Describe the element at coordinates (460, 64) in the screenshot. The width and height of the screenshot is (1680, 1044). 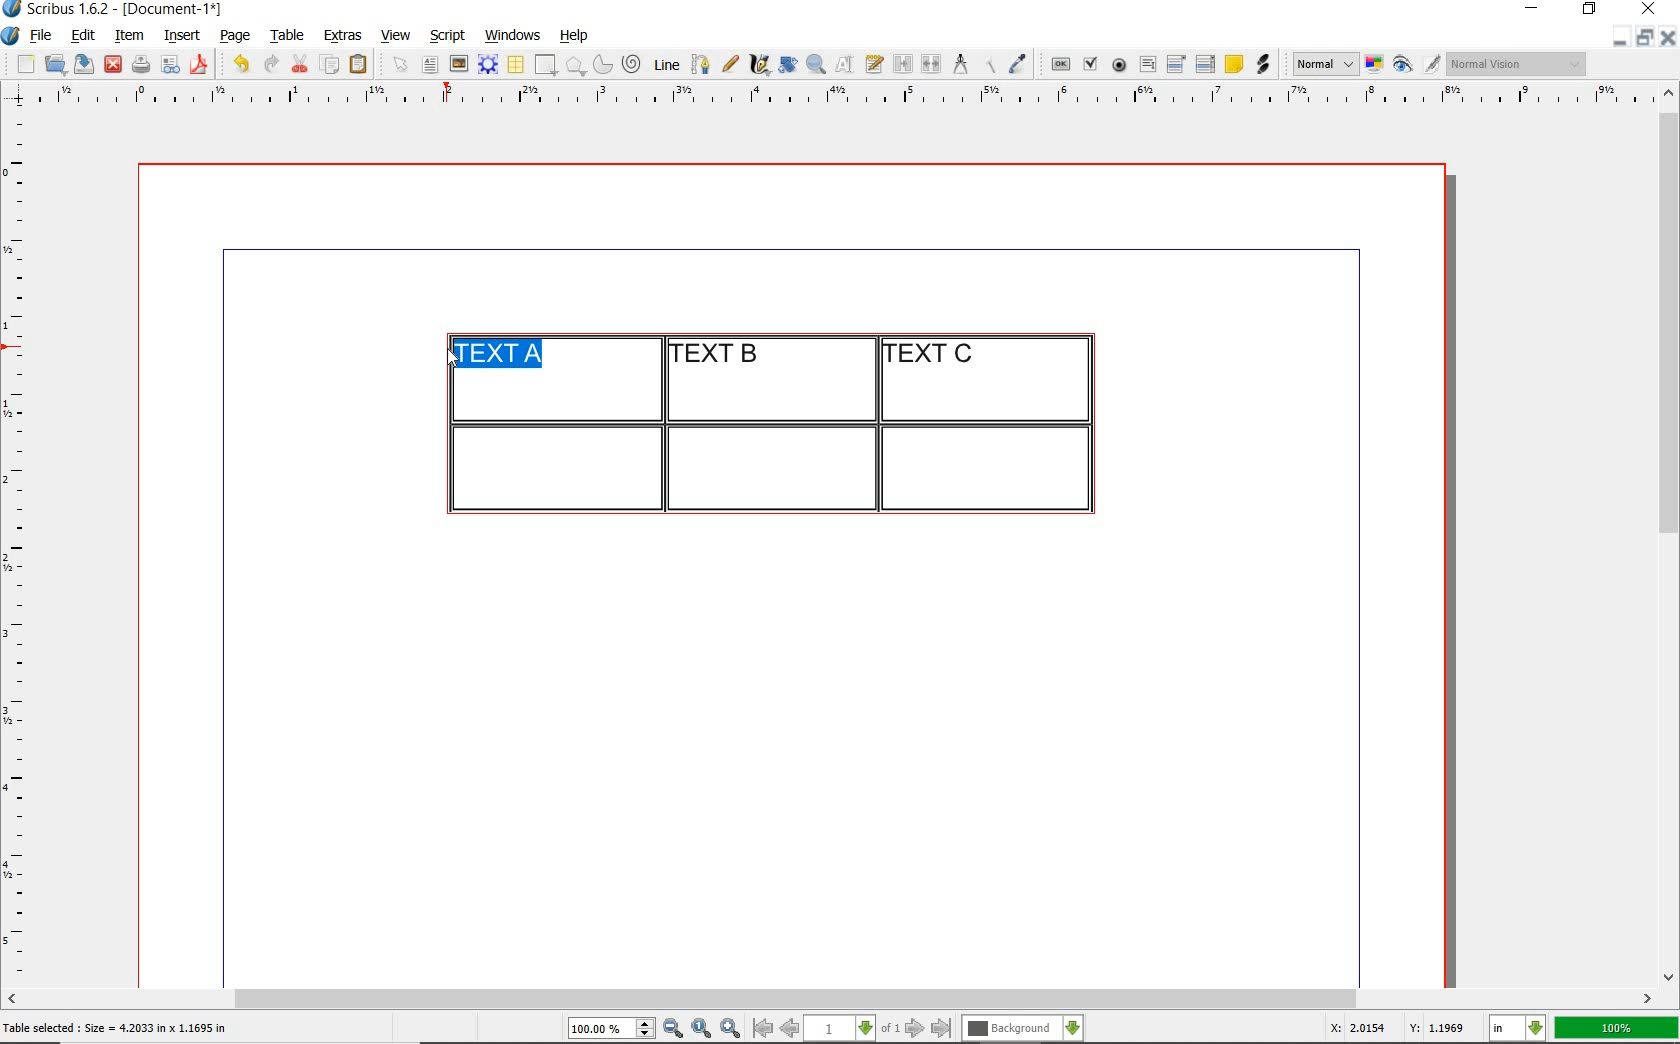
I see `image frame` at that location.